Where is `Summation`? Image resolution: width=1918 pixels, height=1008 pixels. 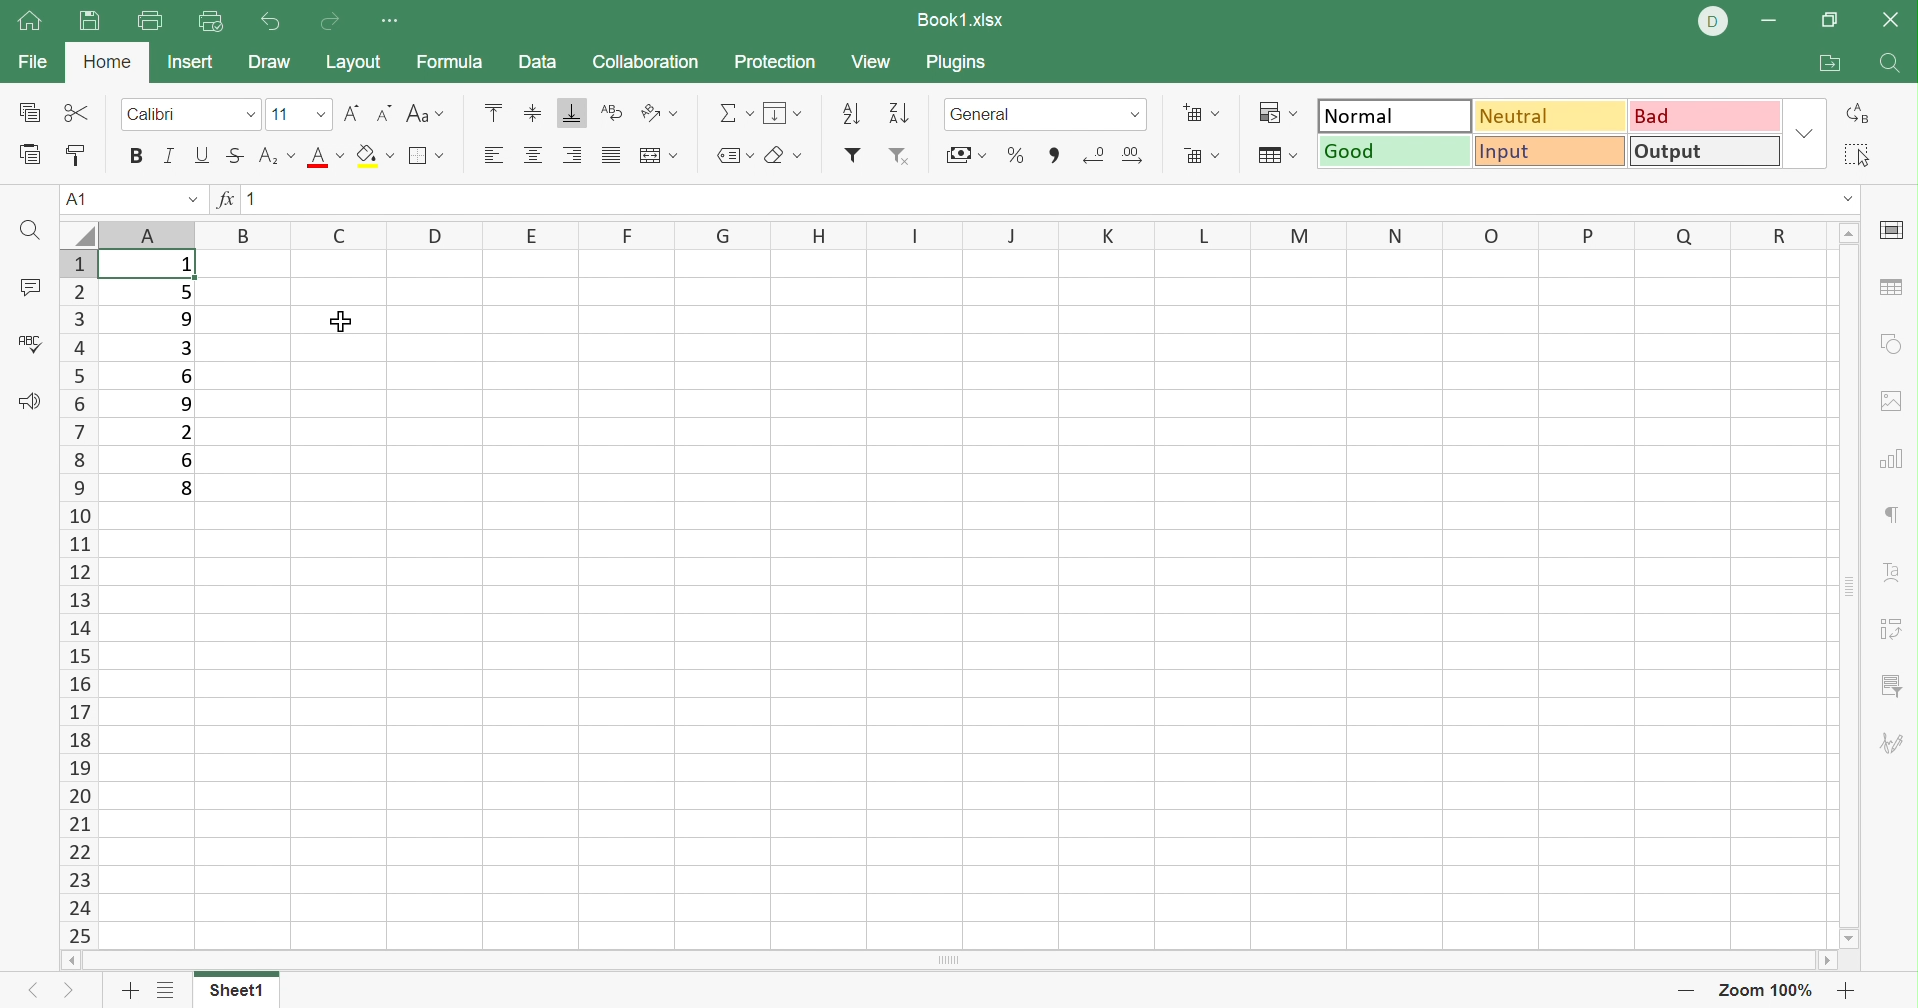
Summation is located at coordinates (733, 114).